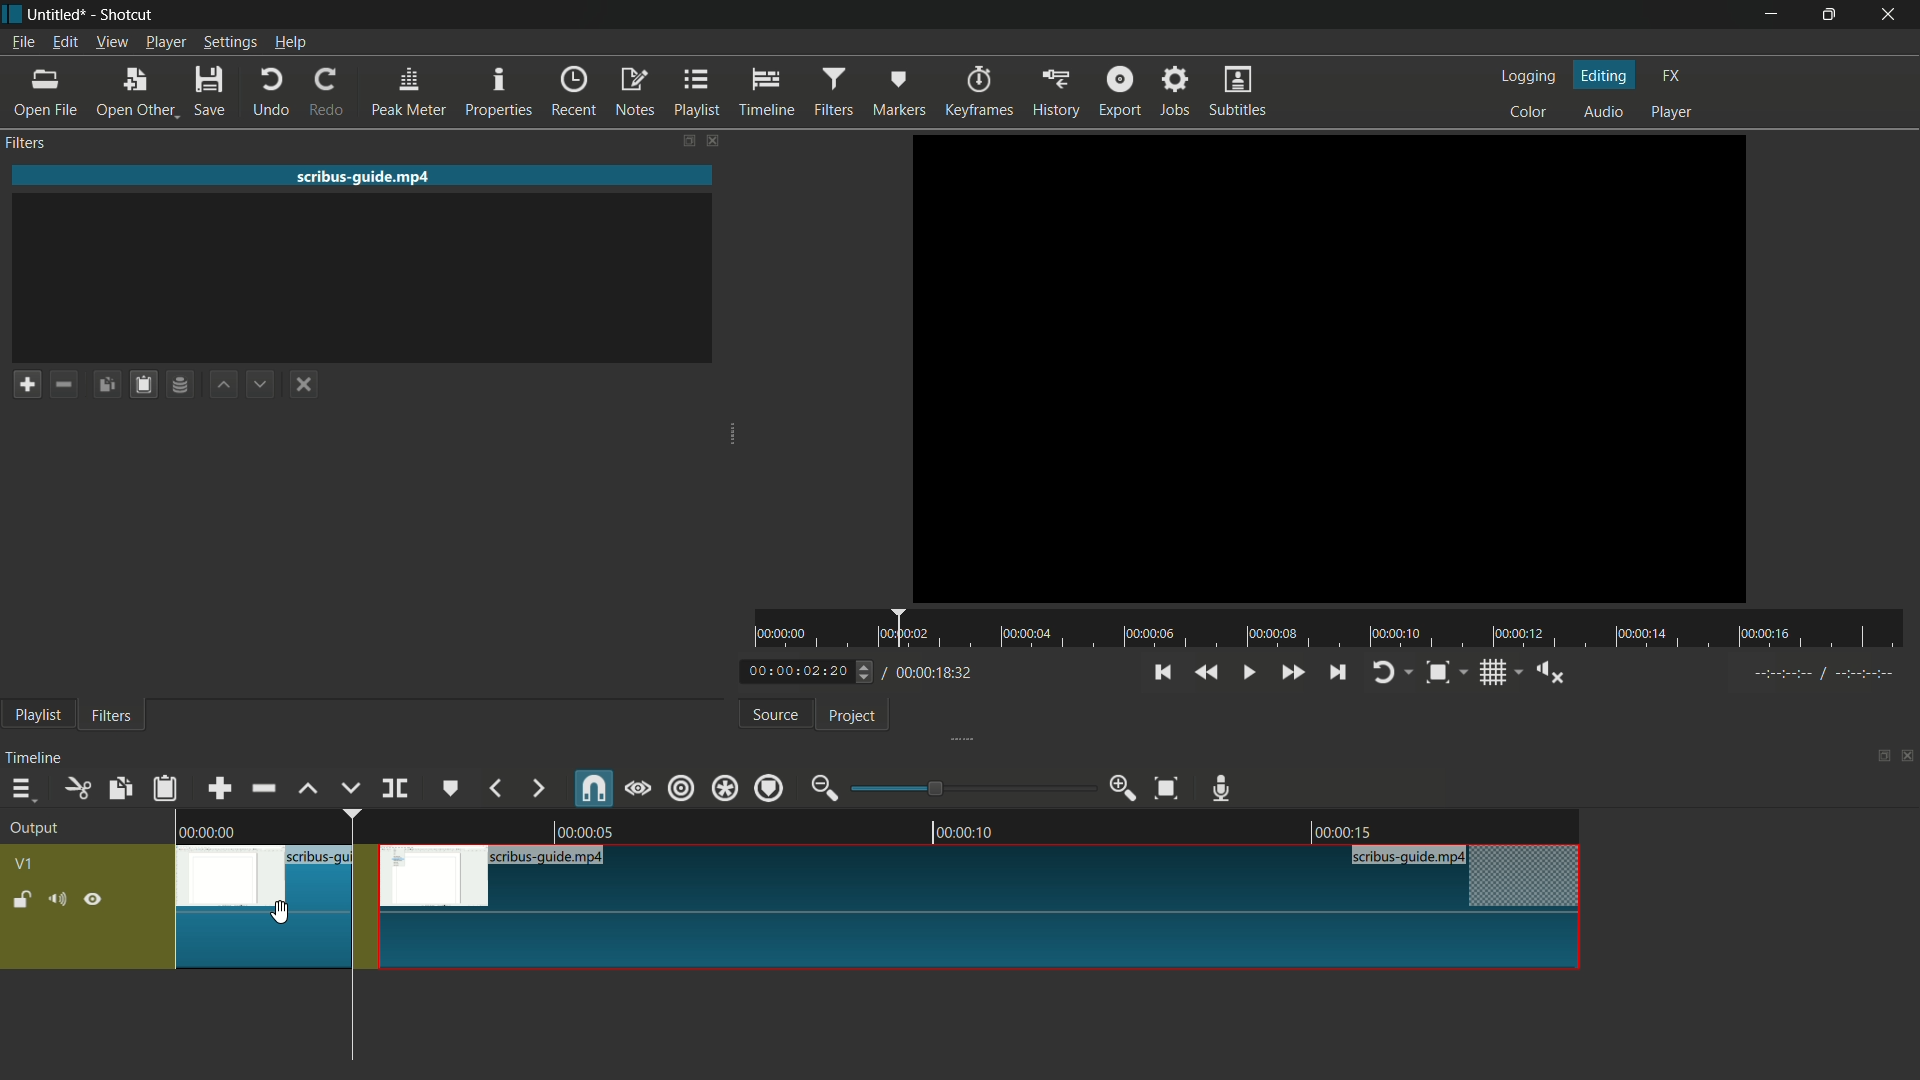 The width and height of the screenshot is (1920, 1080). I want to click on skip to the previous point, so click(1162, 672).